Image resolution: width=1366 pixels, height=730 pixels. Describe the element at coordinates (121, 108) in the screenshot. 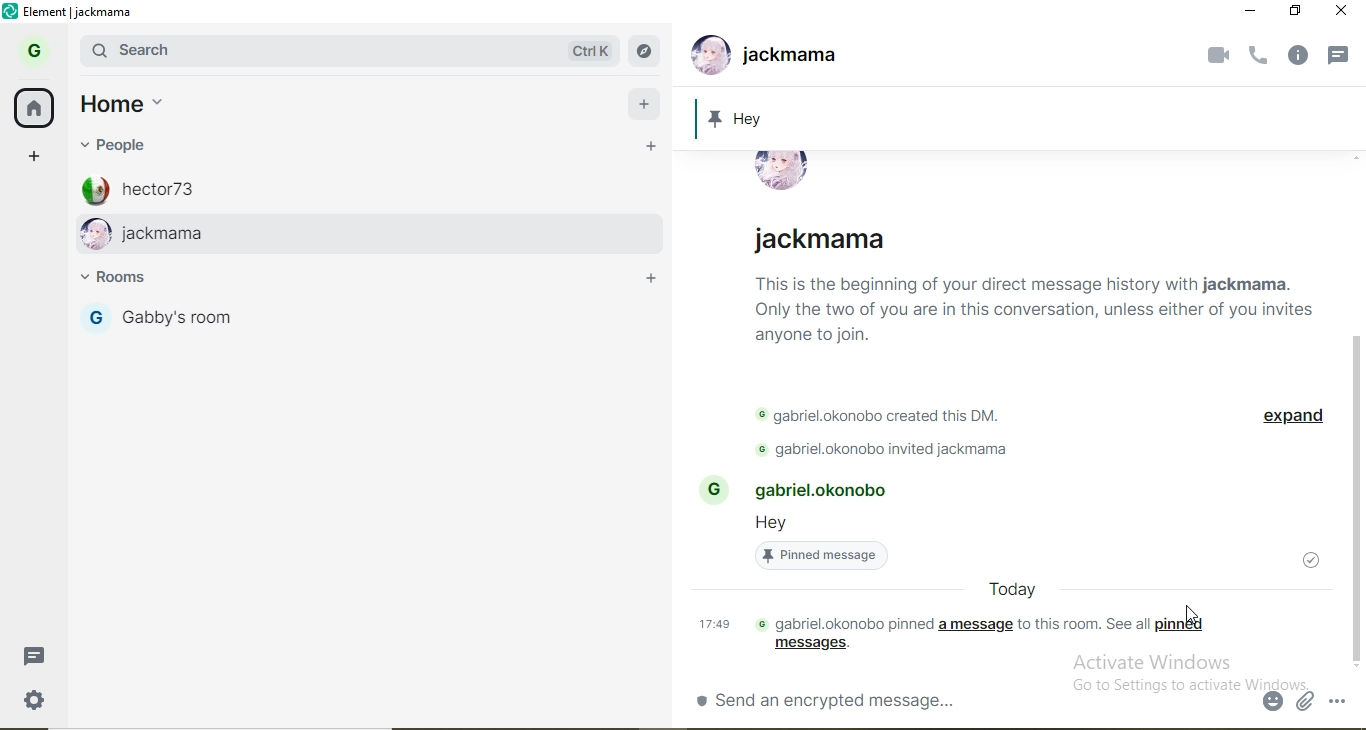

I see `home` at that location.